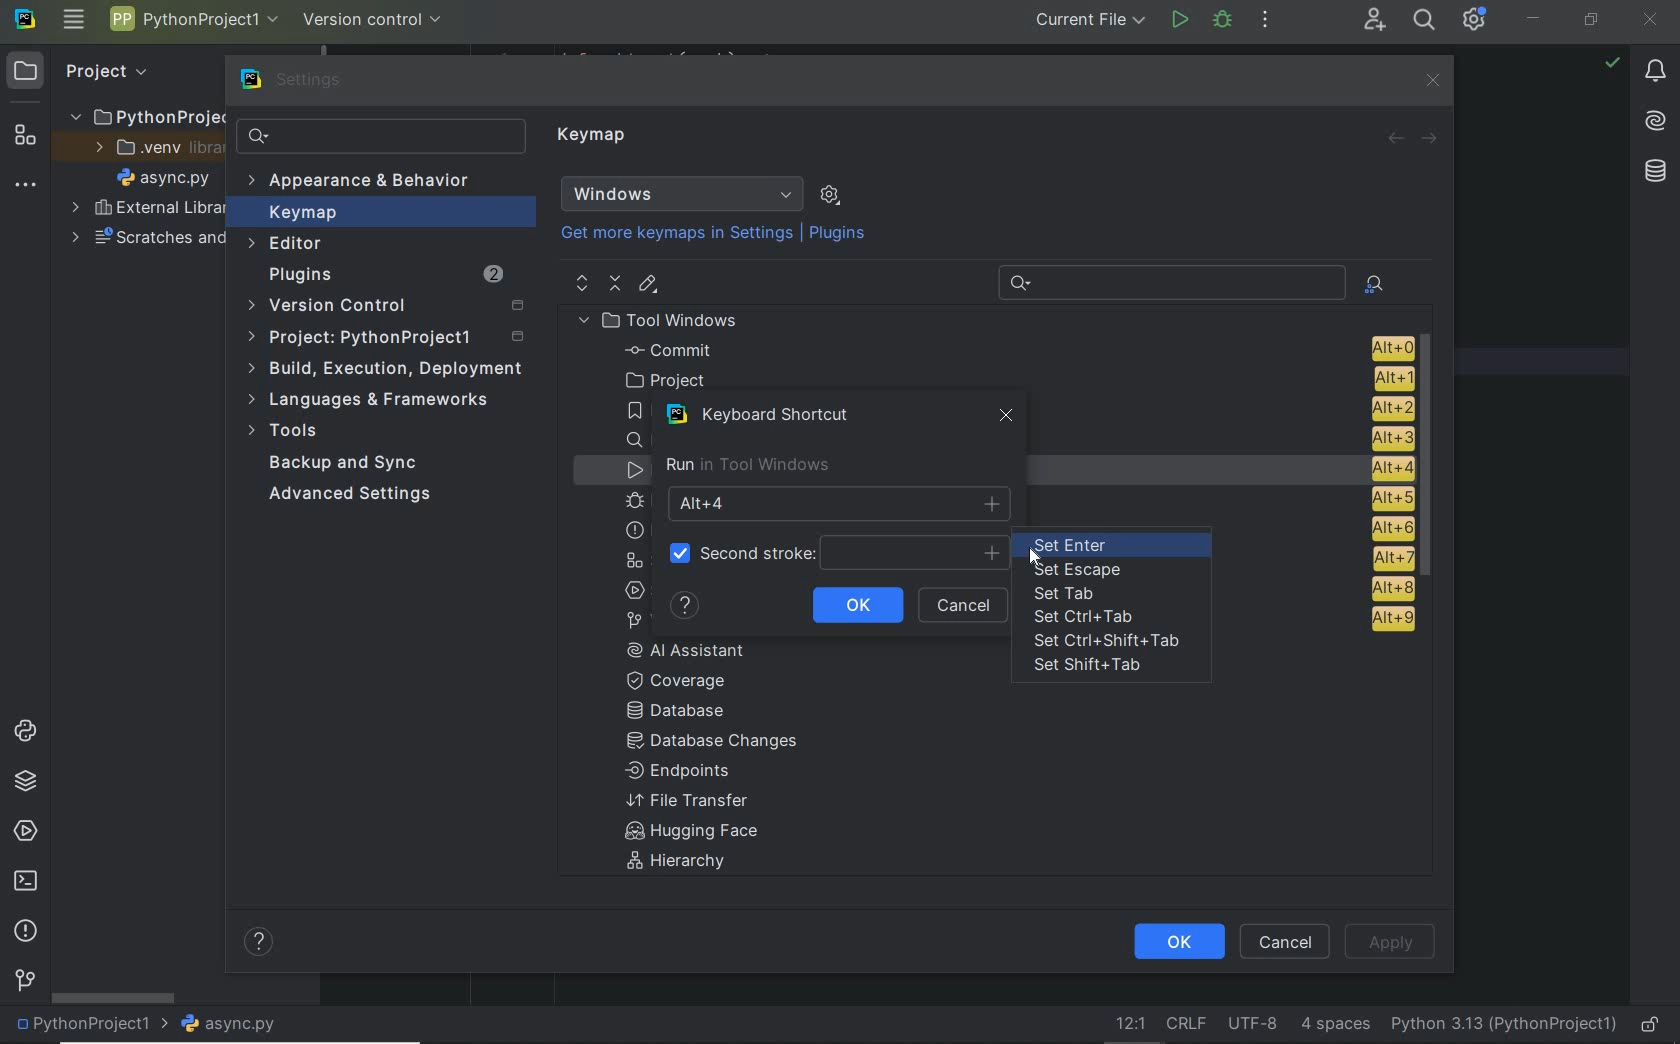  Describe the element at coordinates (580, 283) in the screenshot. I see `expand all` at that location.